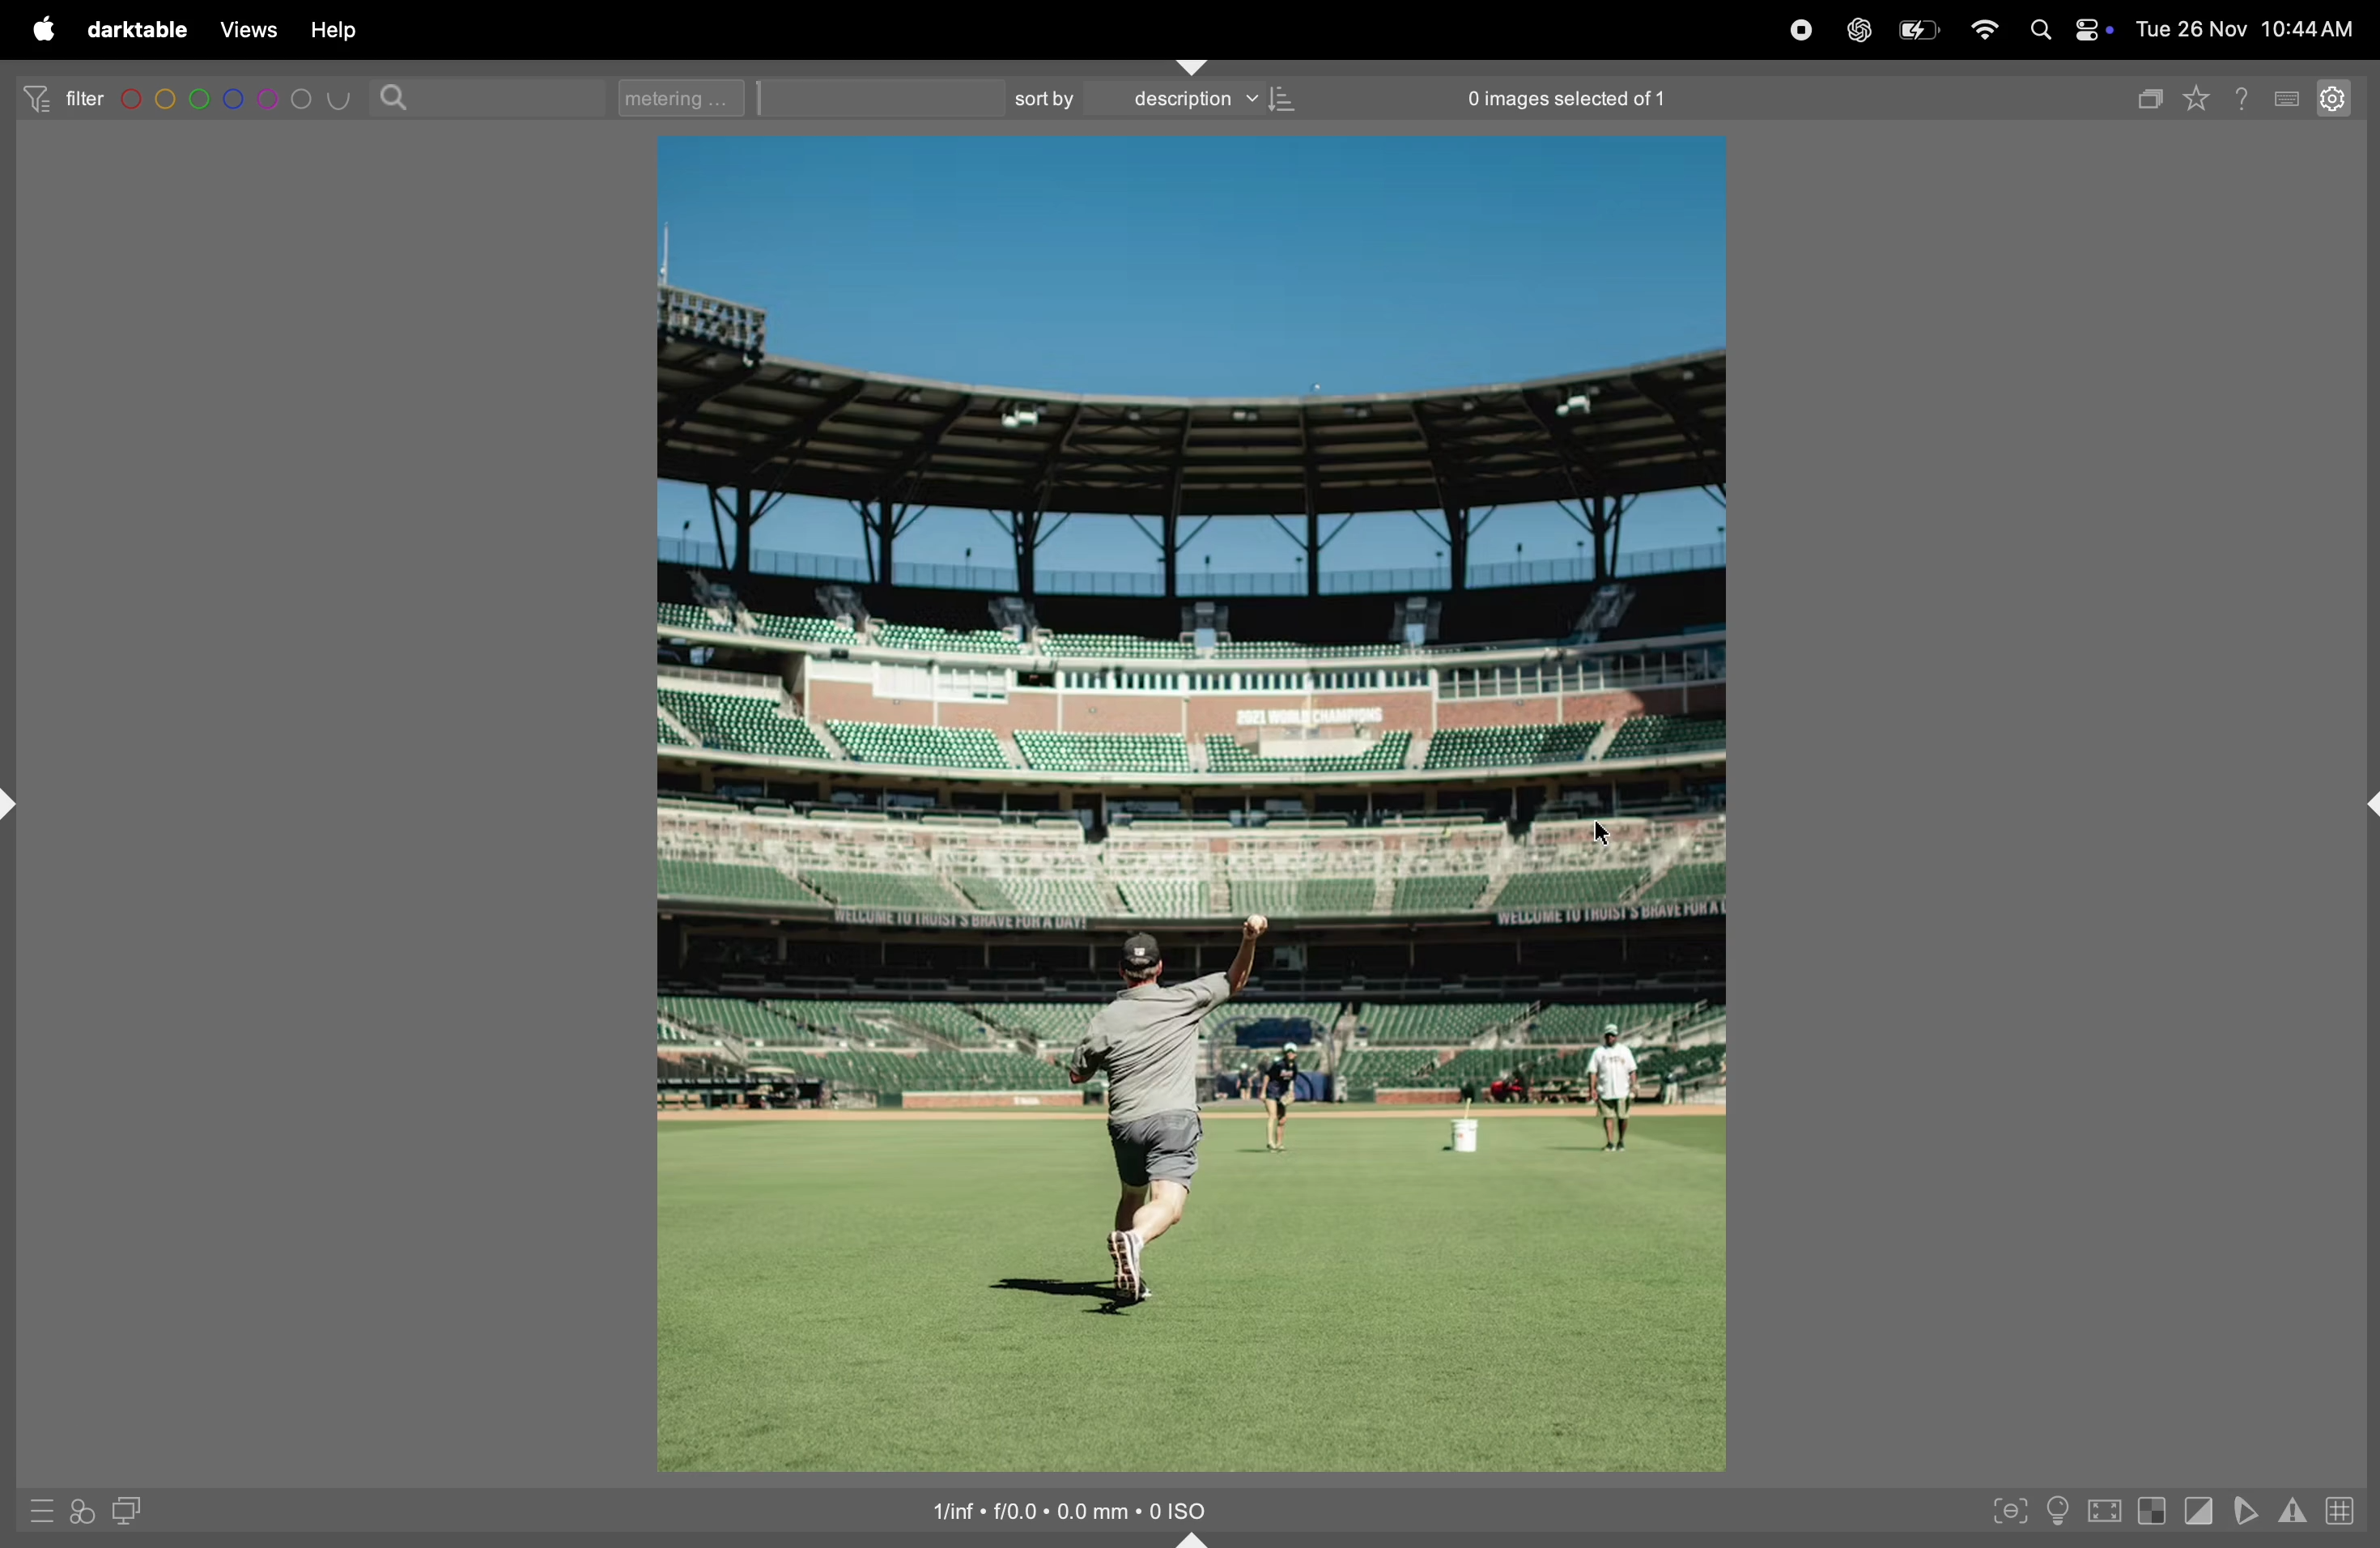 The height and width of the screenshot is (1548, 2380). I want to click on indications, so click(2293, 1509).